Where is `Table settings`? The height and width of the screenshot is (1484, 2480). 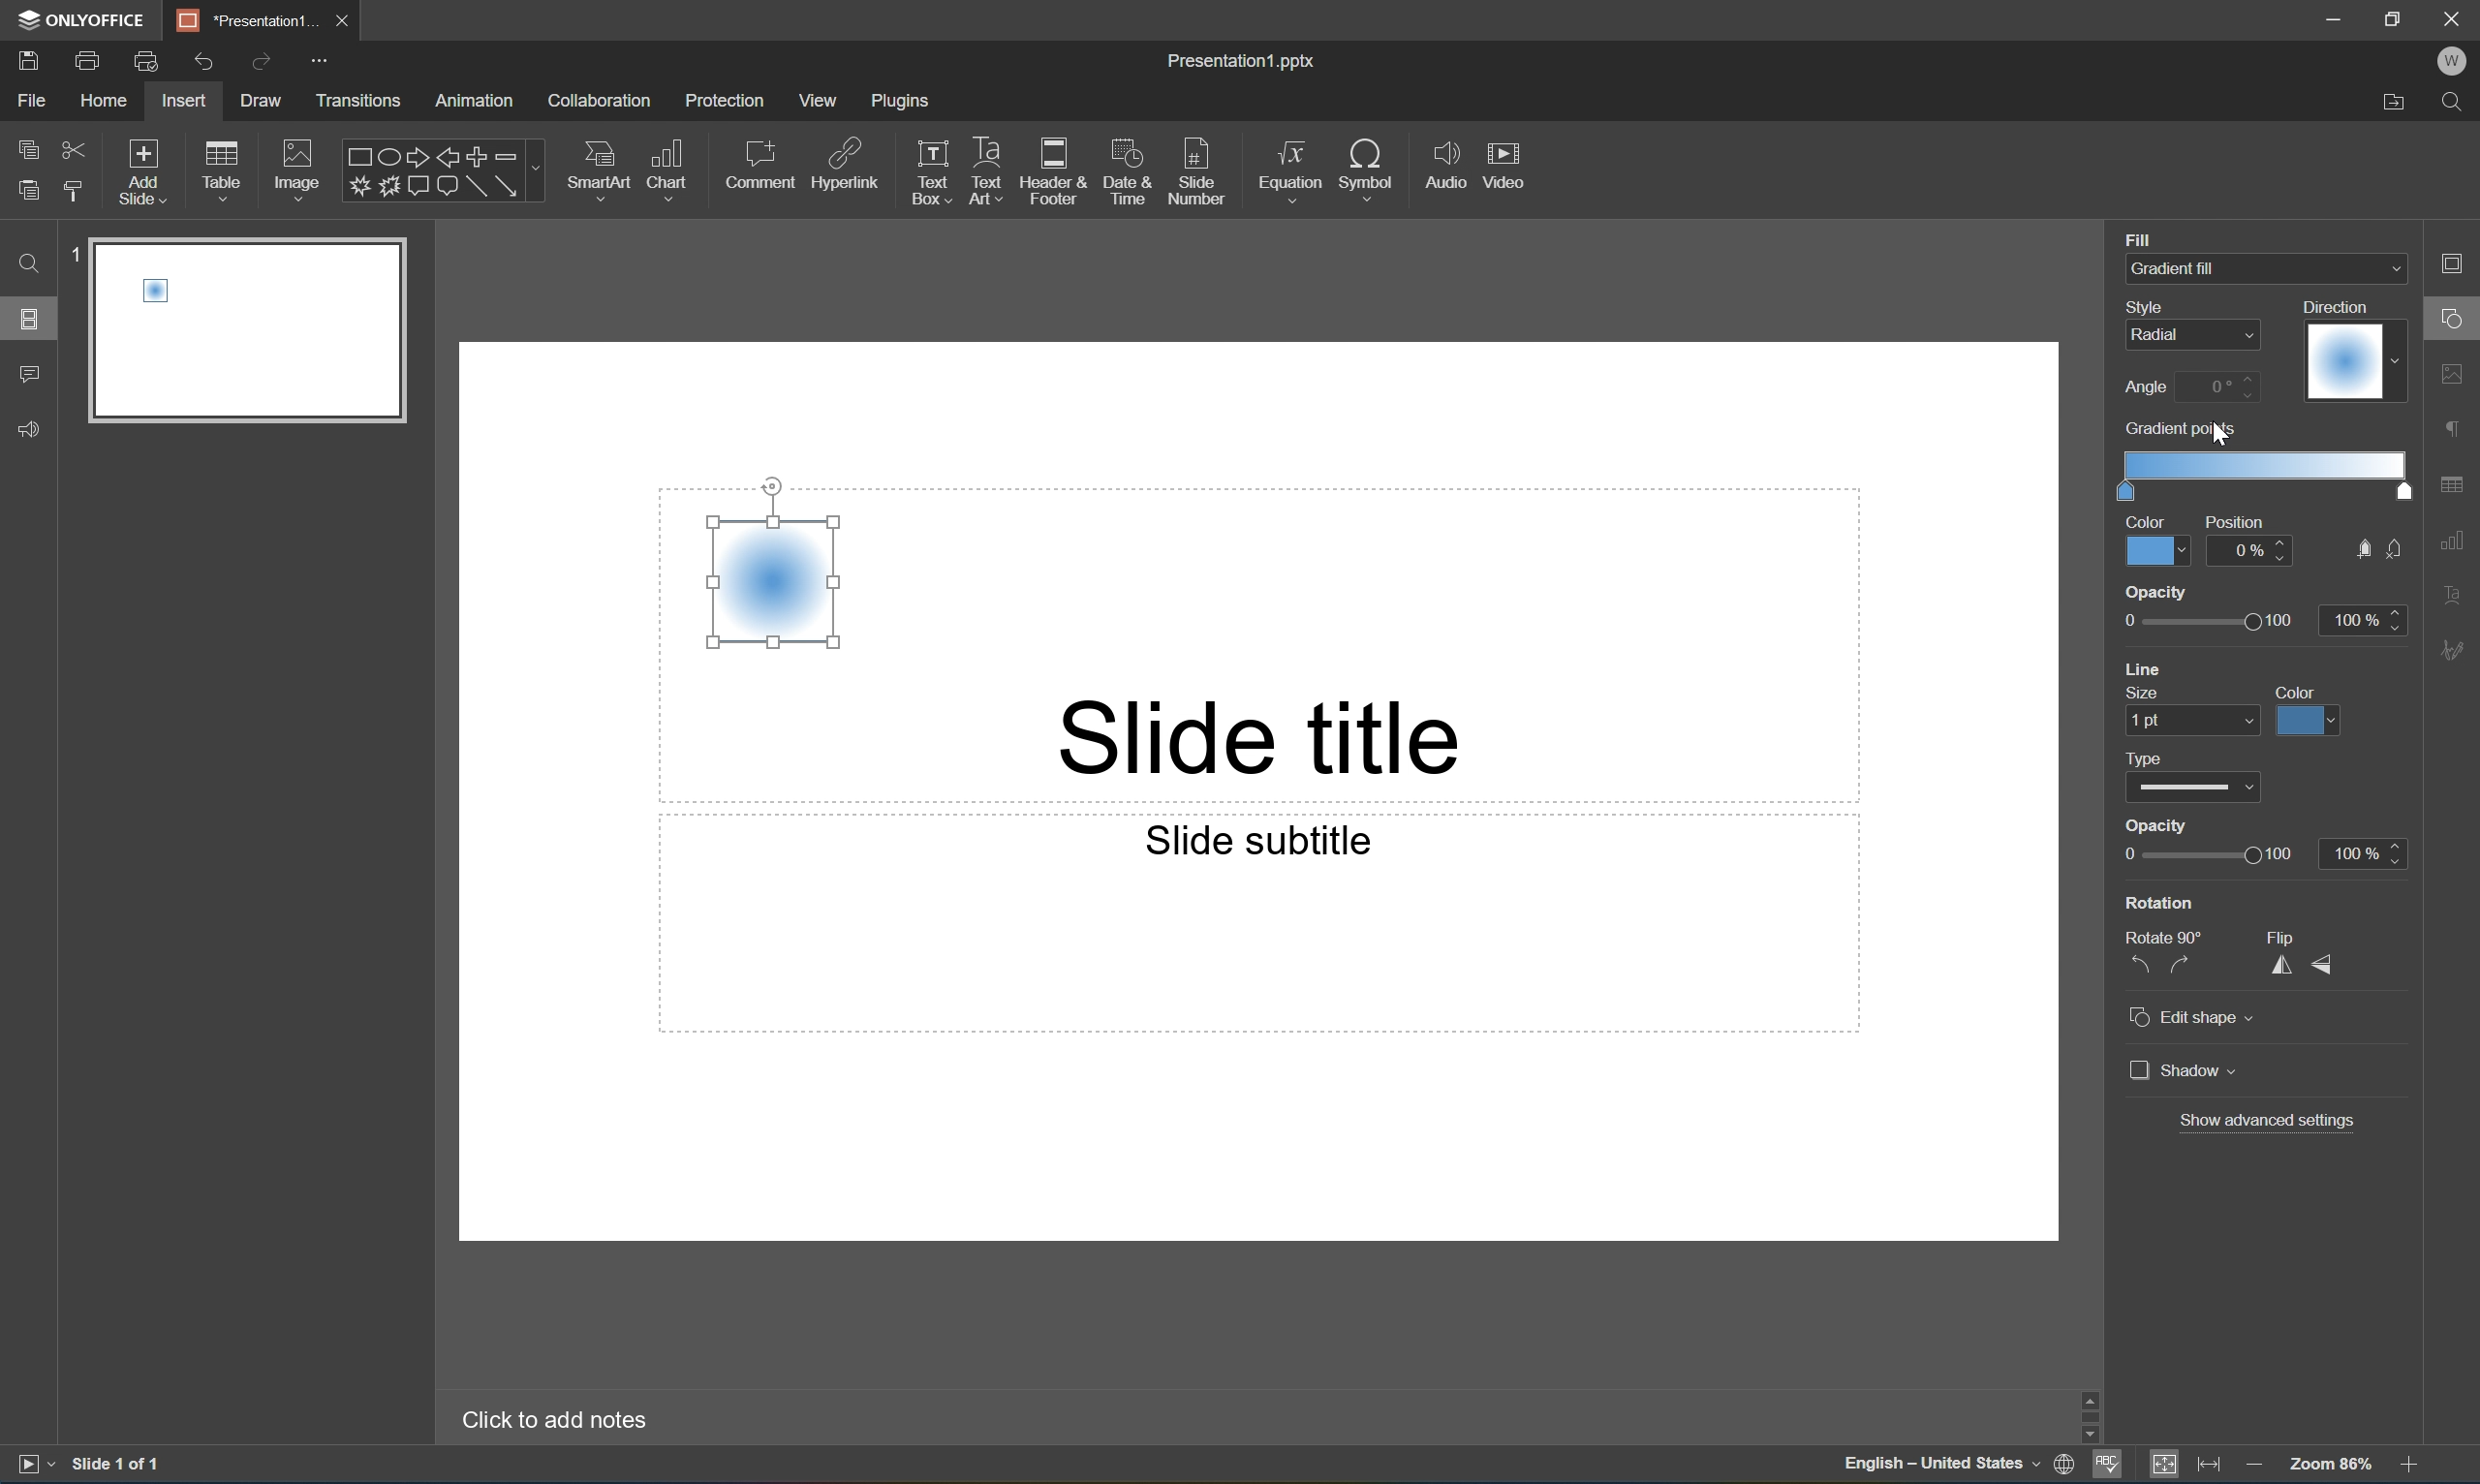 Table settings is located at coordinates (2457, 485).